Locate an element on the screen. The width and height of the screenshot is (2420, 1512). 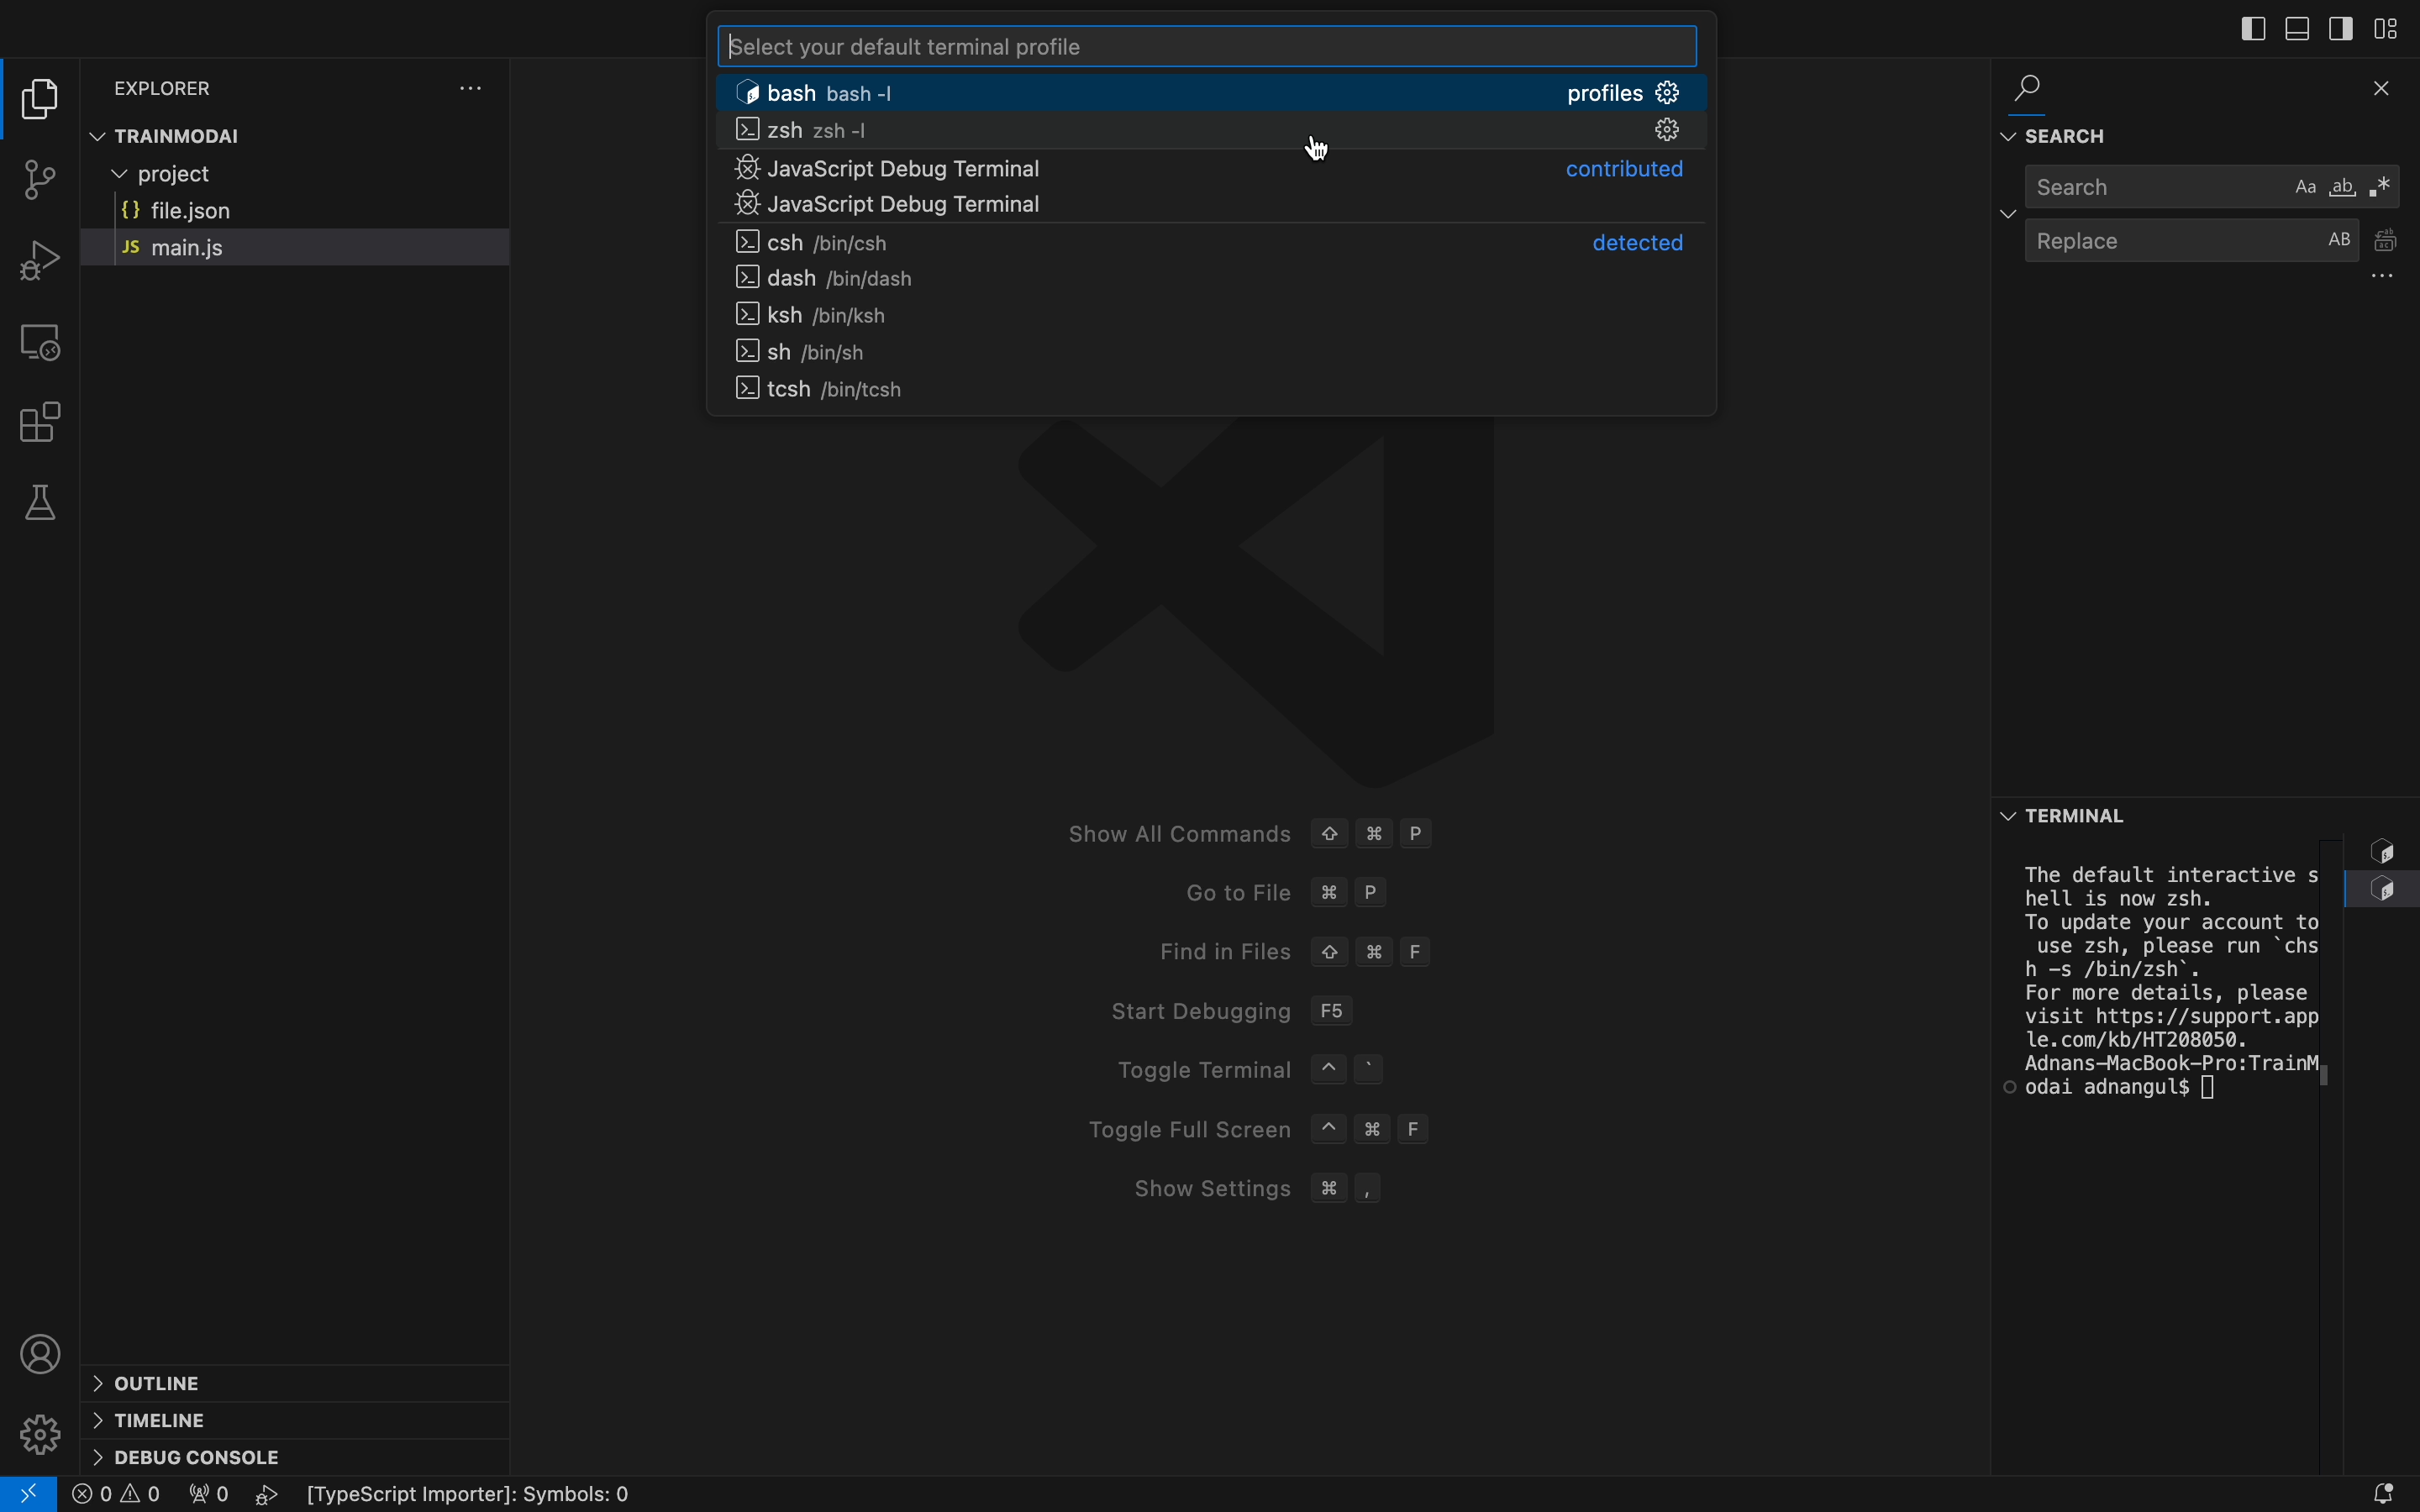
 is located at coordinates (2379, 889).